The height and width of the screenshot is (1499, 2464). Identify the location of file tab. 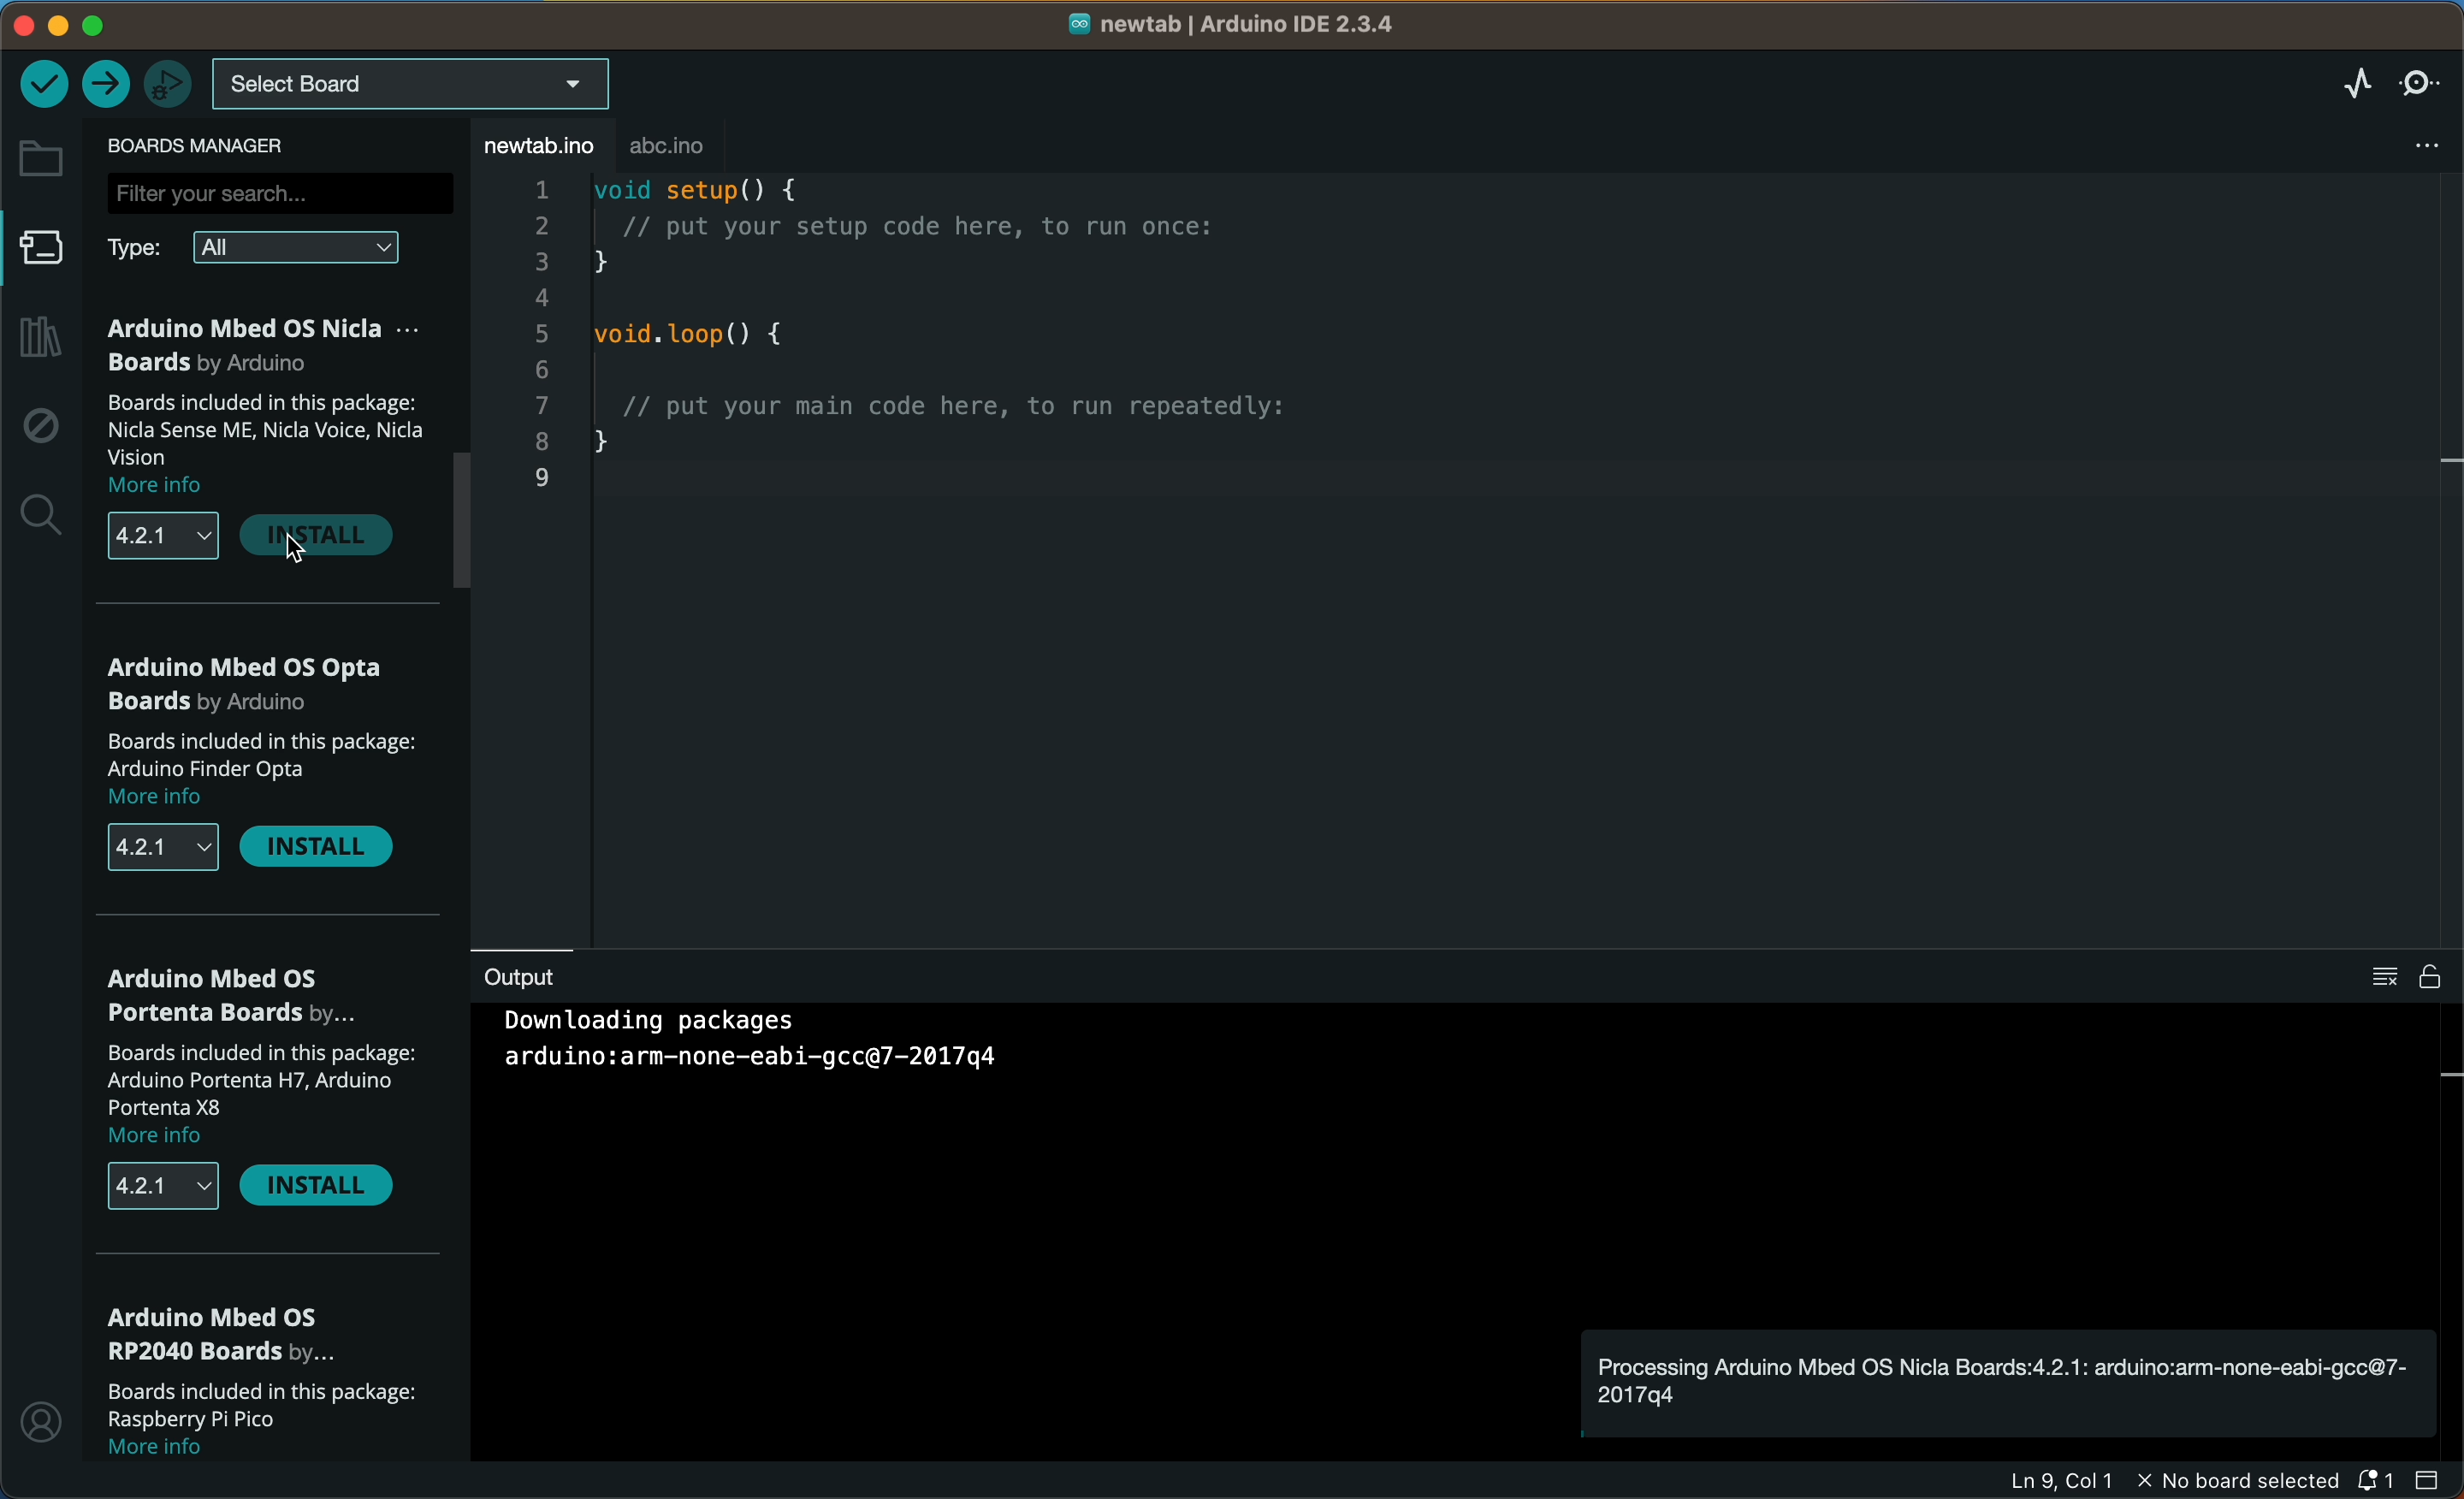
(541, 146).